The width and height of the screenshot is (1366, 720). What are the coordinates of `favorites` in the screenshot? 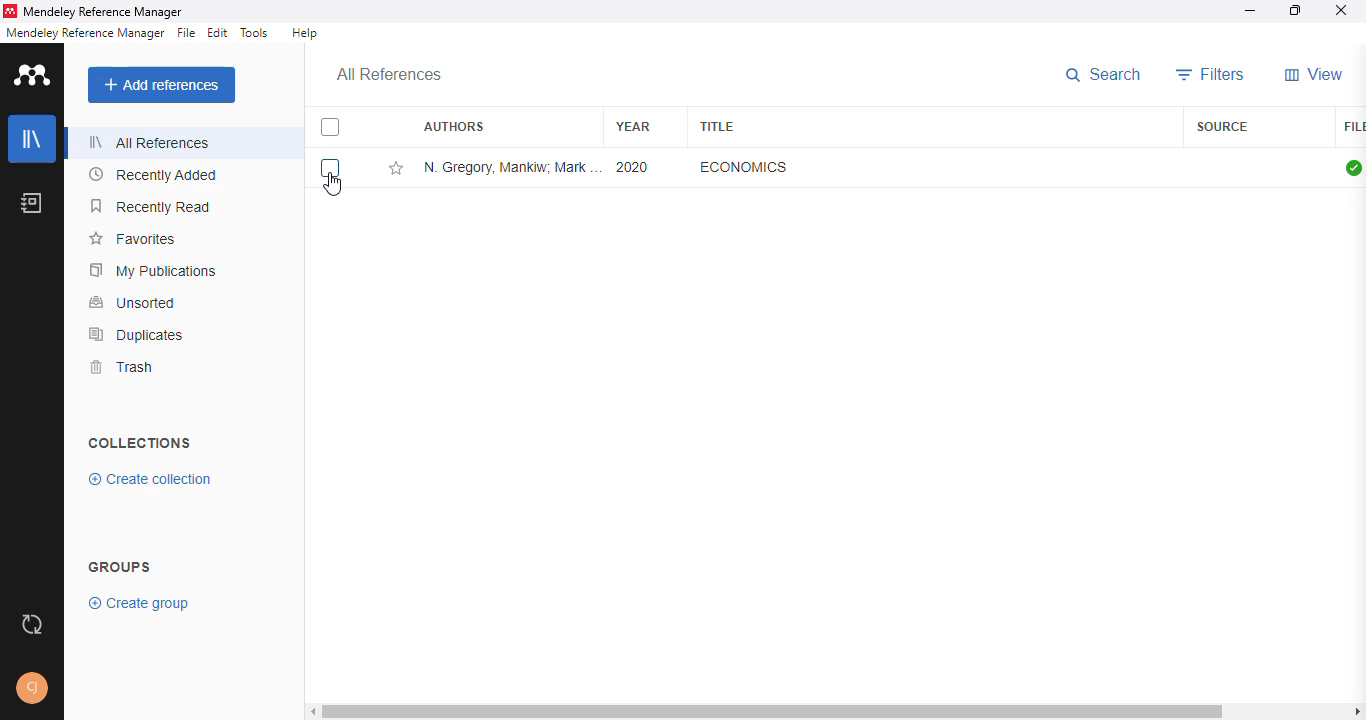 It's located at (131, 239).